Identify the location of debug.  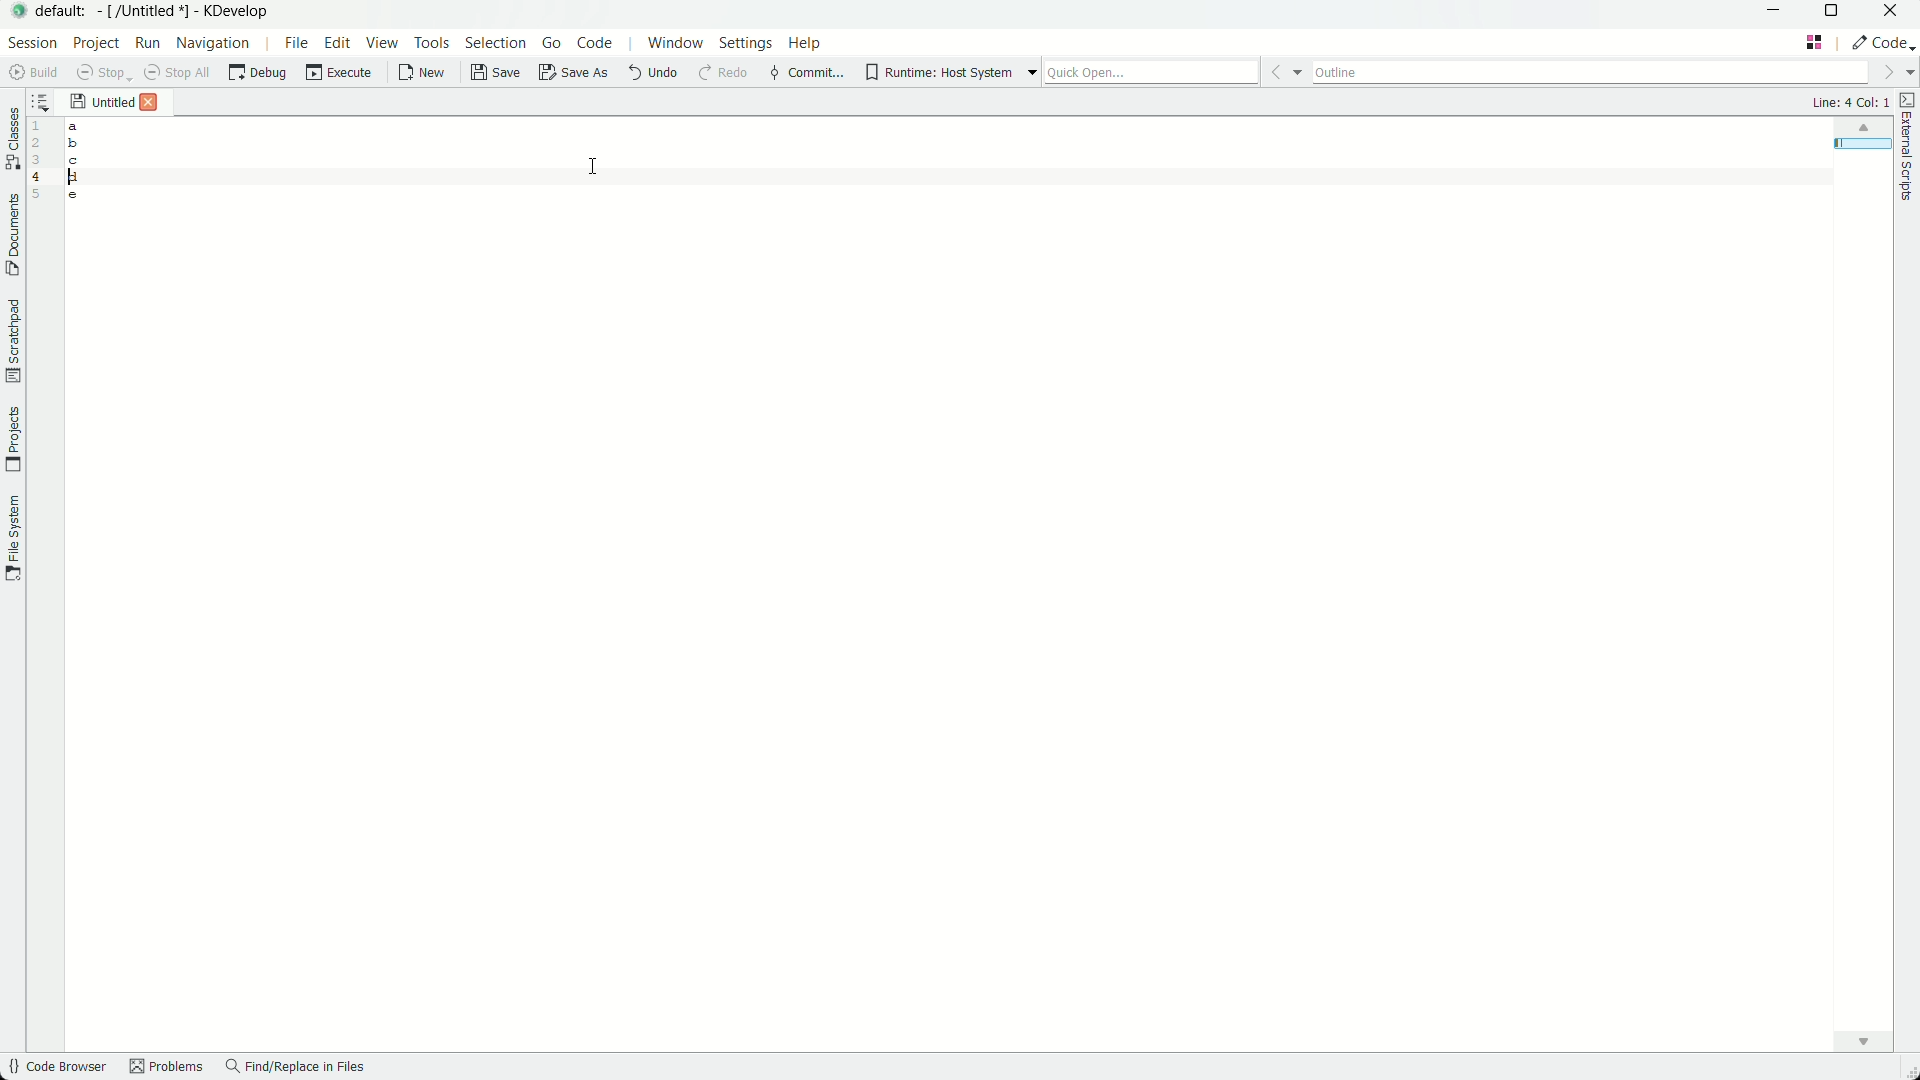
(260, 75).